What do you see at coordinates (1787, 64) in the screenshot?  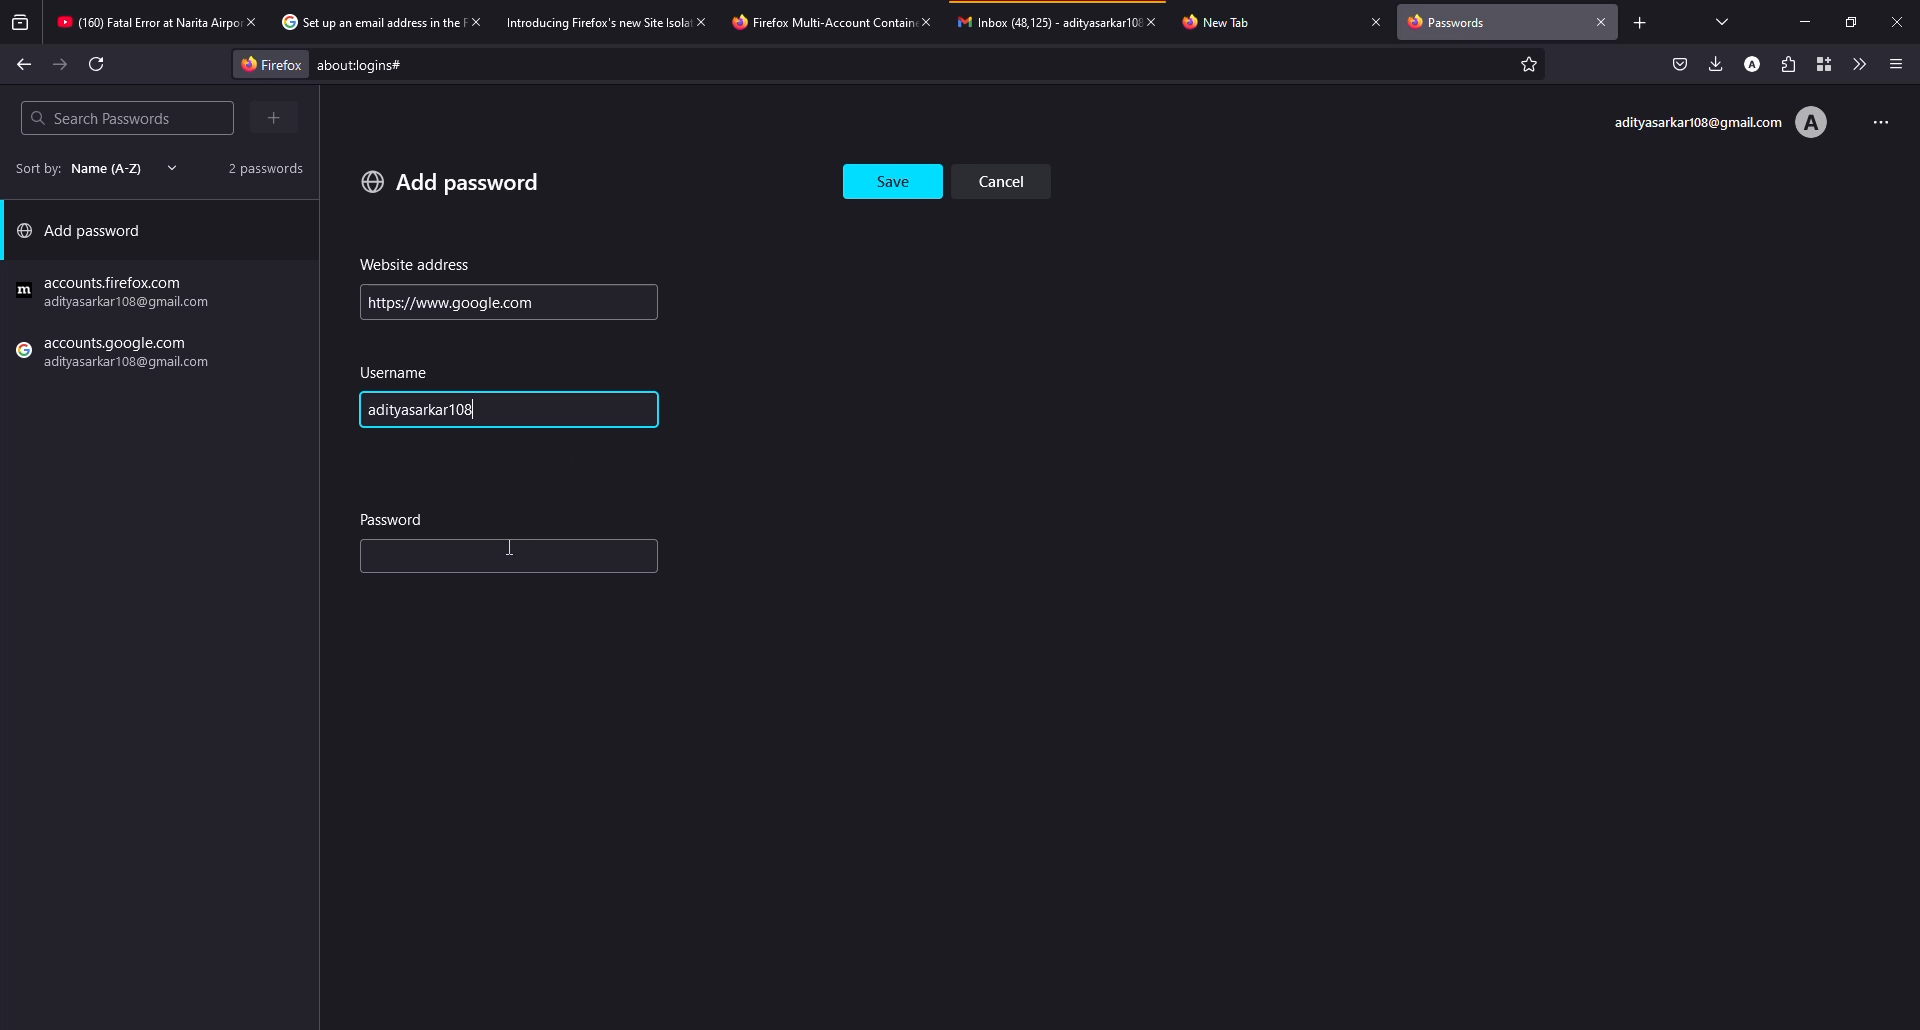 I see `extensions` at bounding box center [1787, 64].